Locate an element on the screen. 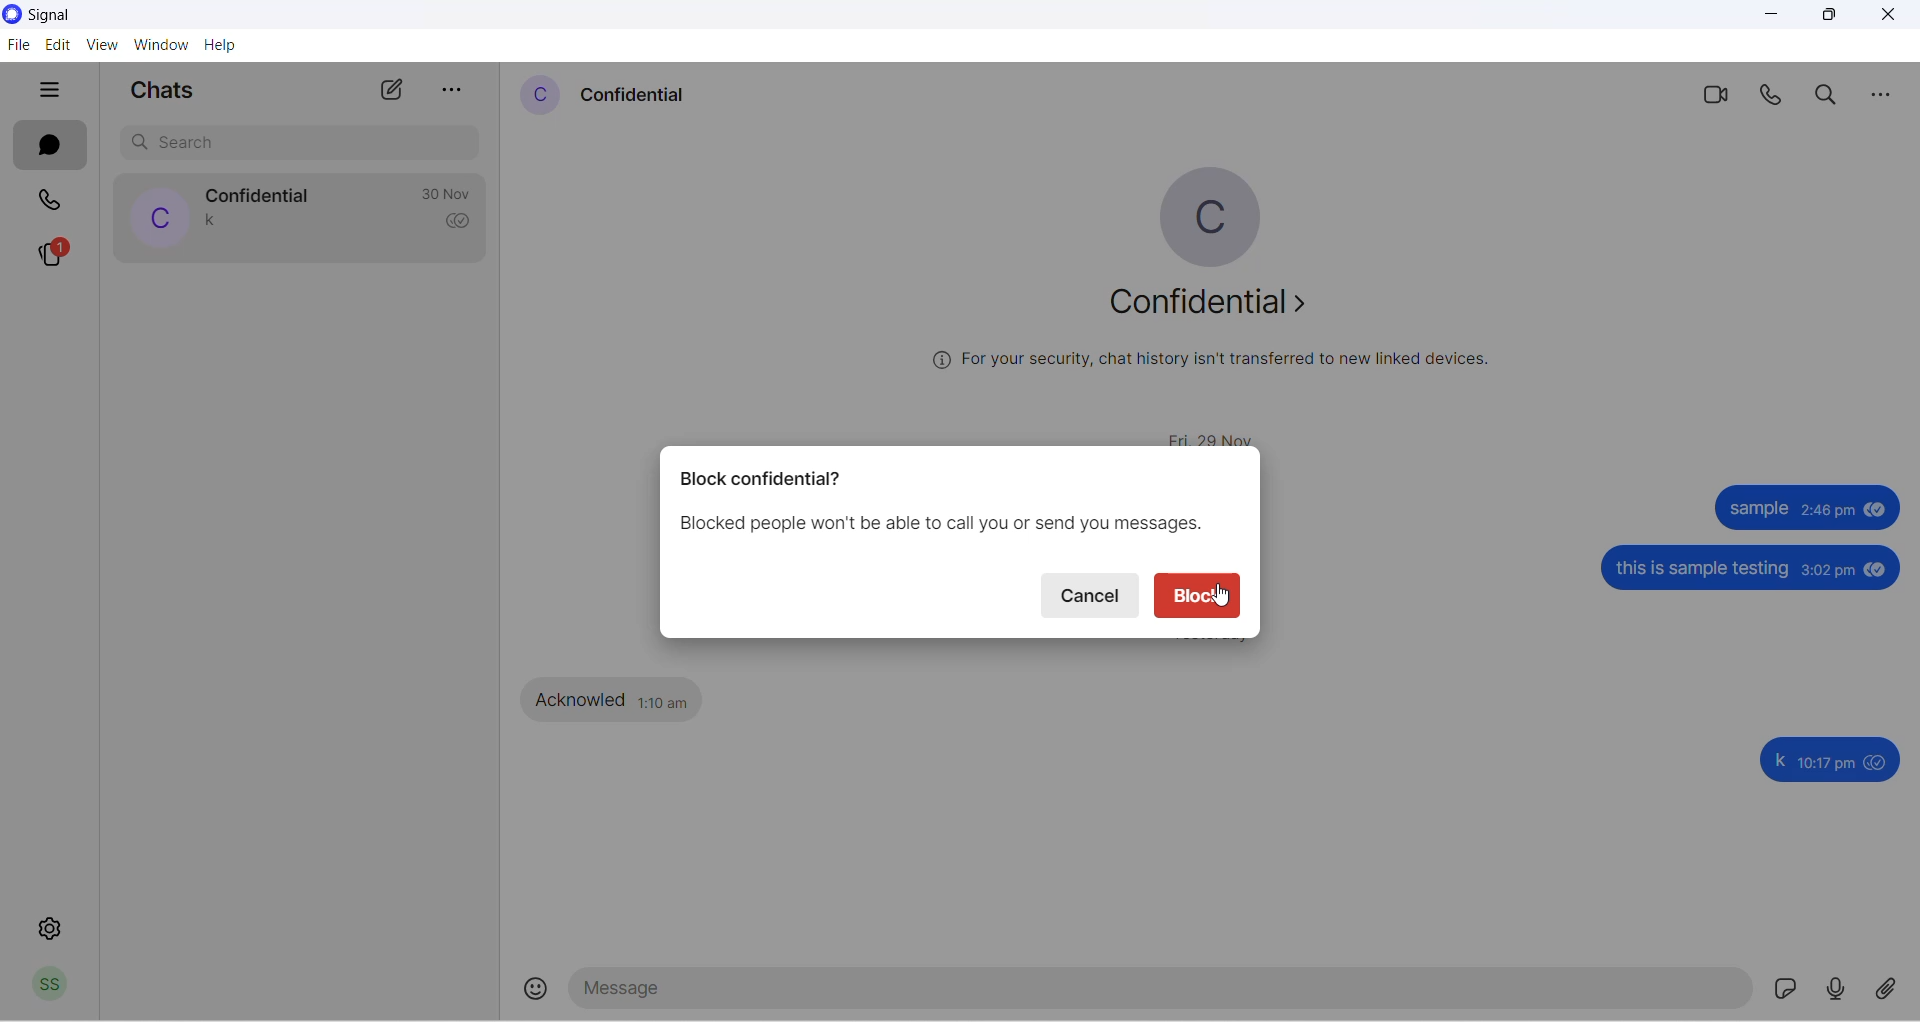  hide tabs is located at coordinates (46, 88).